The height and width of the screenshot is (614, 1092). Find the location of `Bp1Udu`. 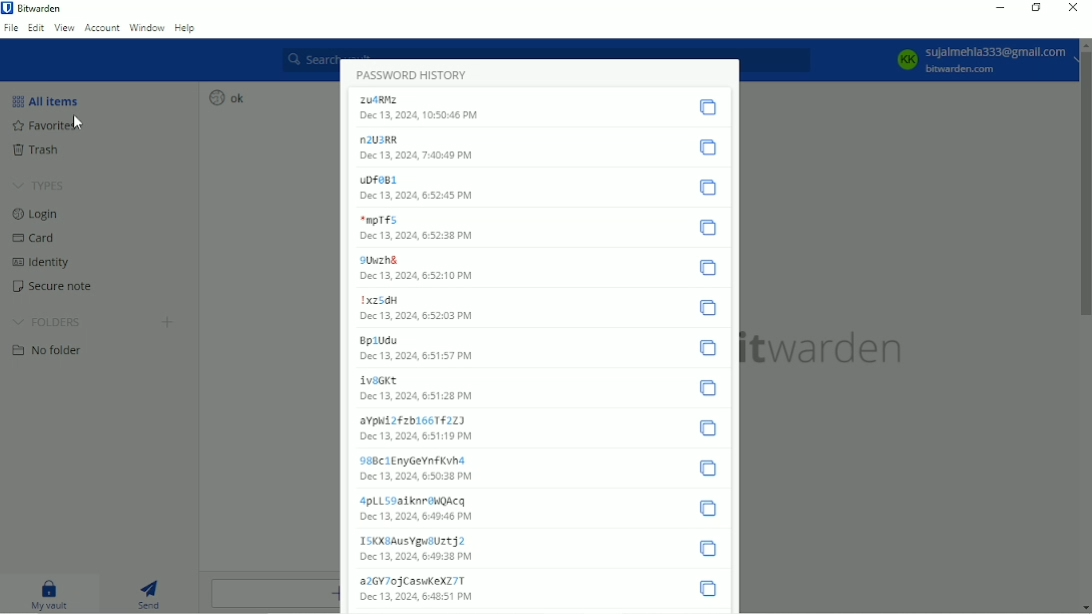

Bp1Udu is located at coordinates (378, 340).